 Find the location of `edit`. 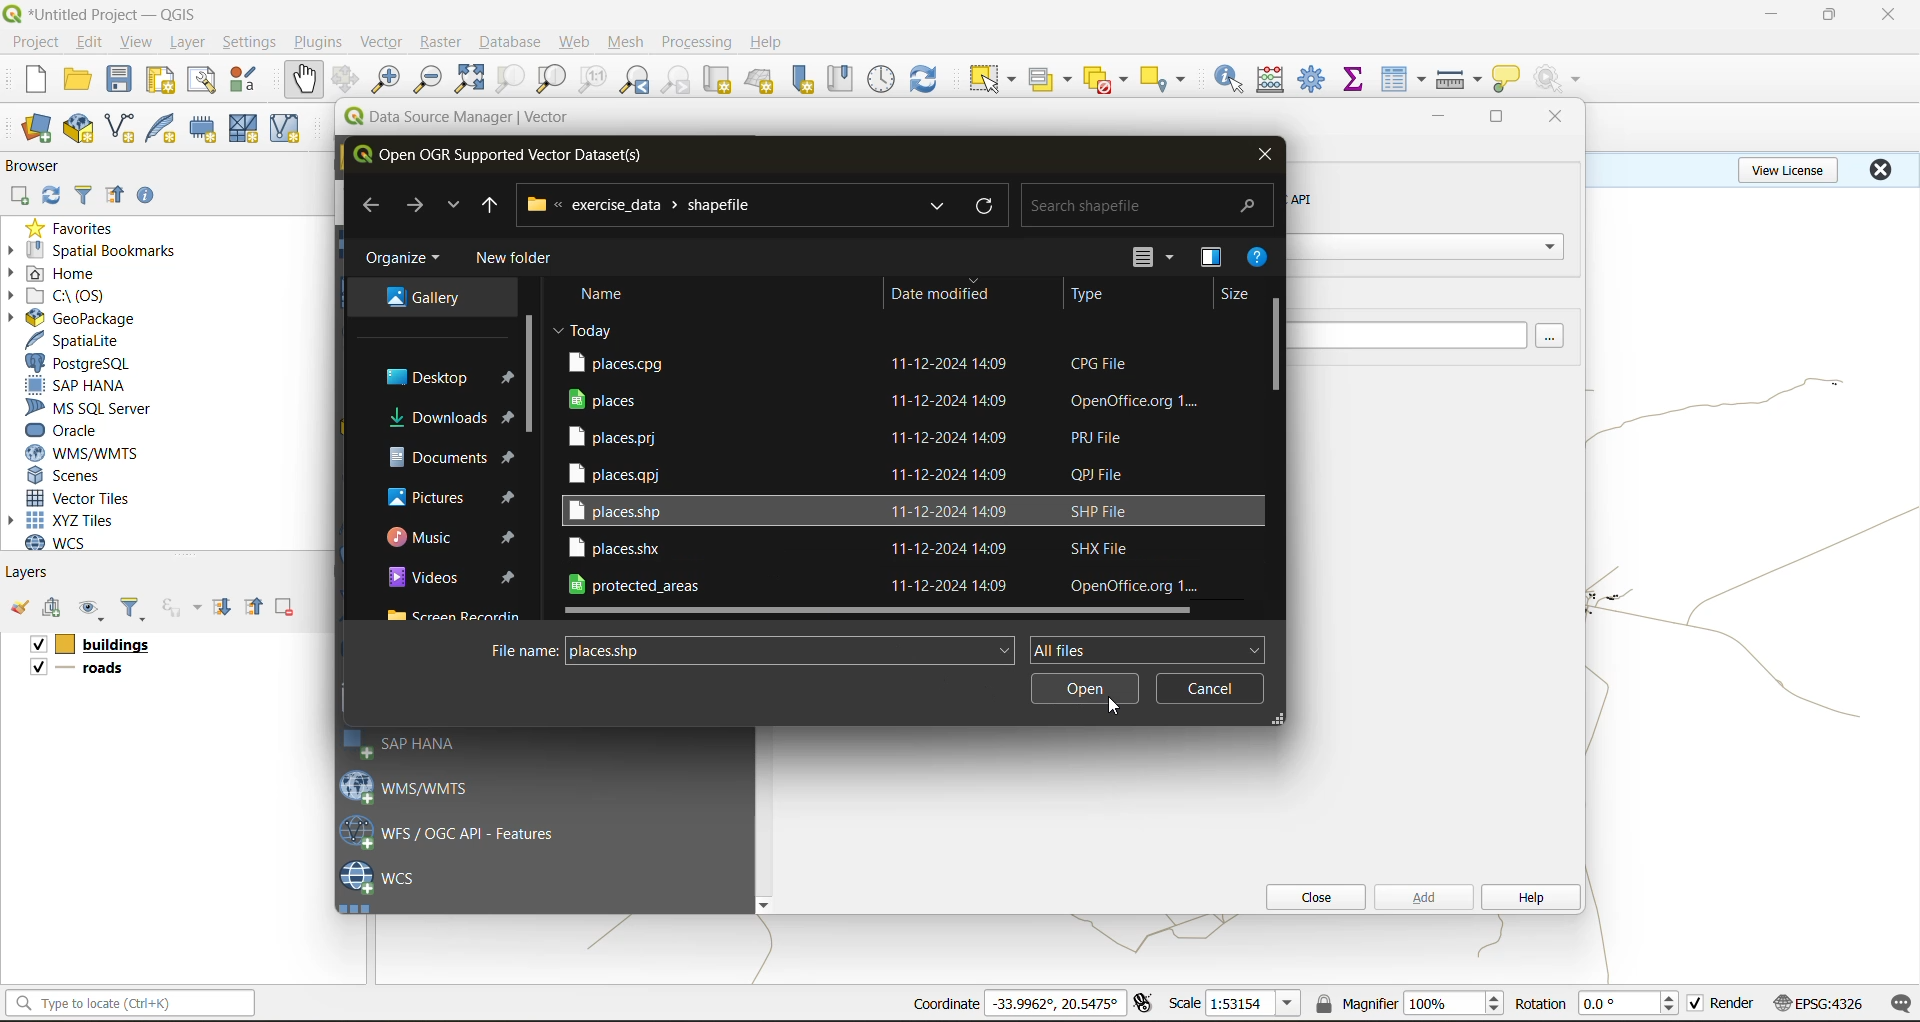

edit is located at coordinates (90, 45).